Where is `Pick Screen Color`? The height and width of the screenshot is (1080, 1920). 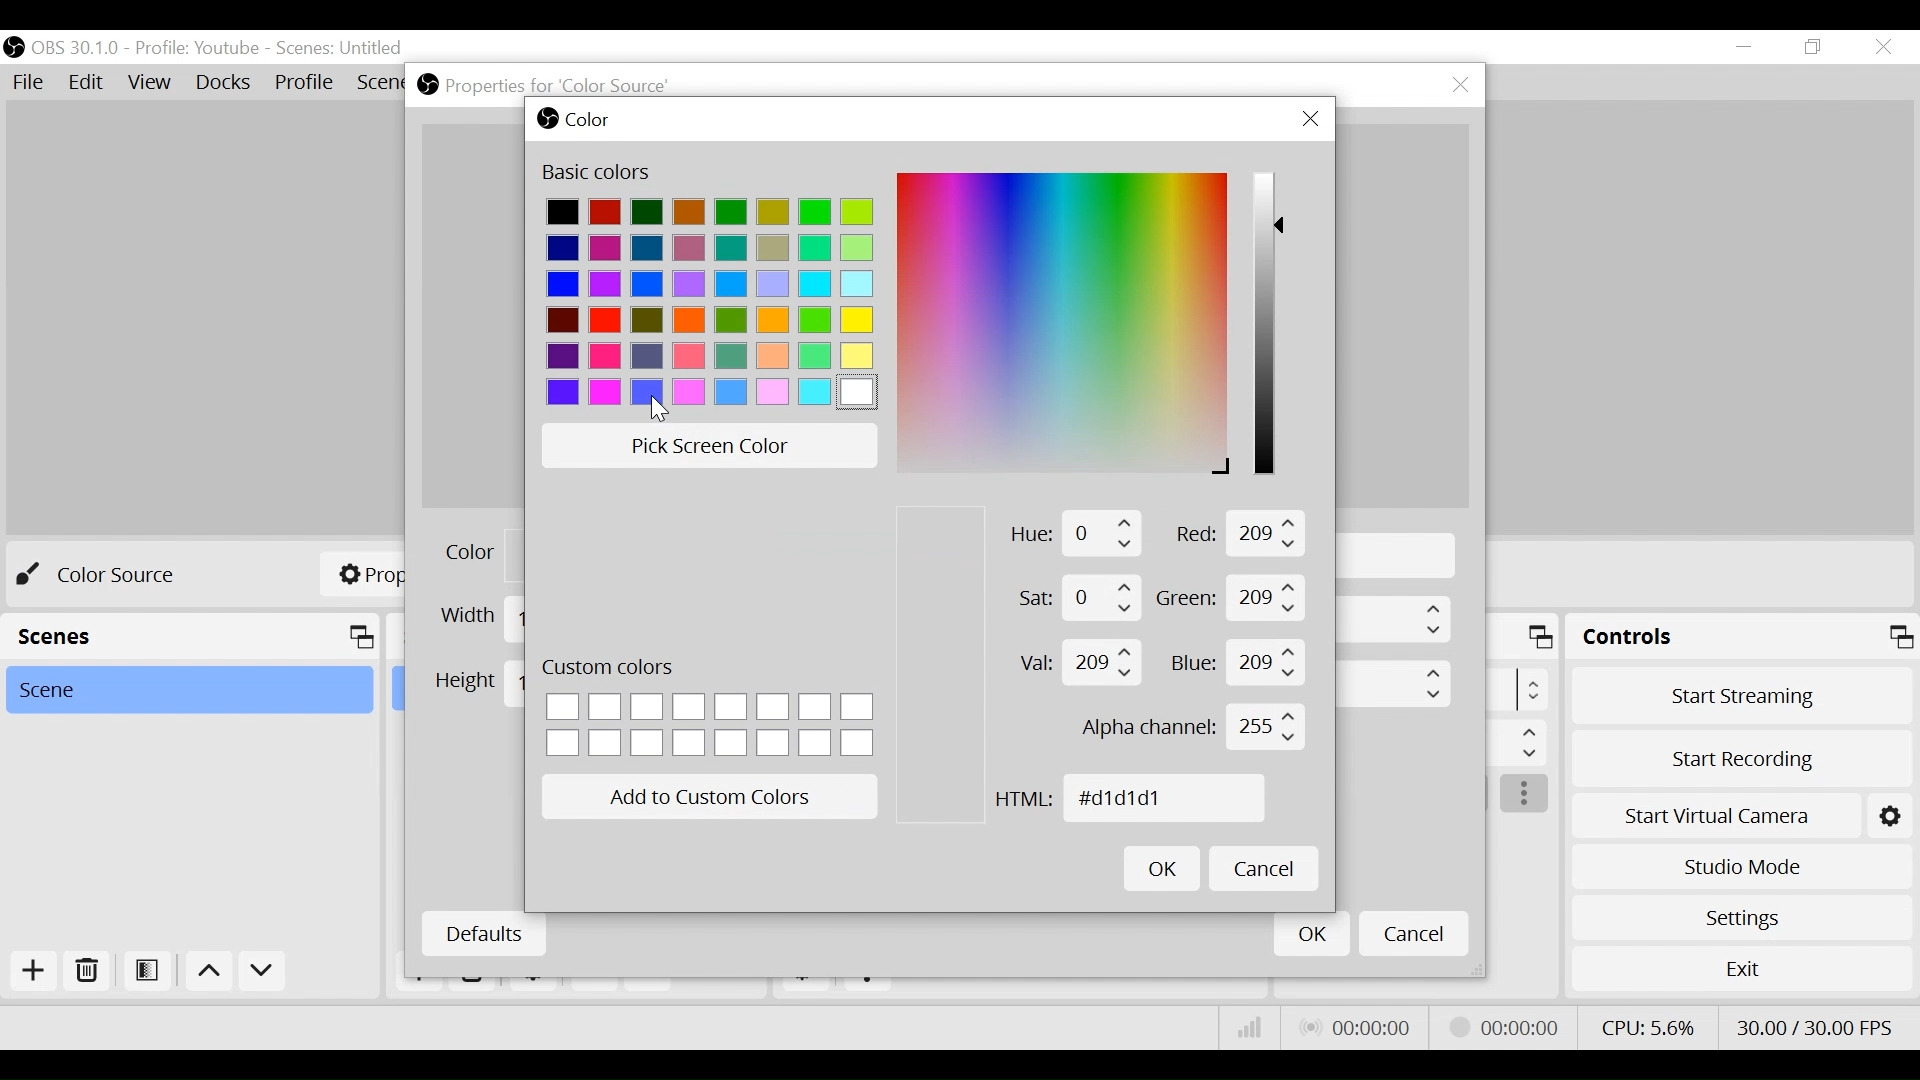 Pick Screen Color is located at coordinates (710, 445).